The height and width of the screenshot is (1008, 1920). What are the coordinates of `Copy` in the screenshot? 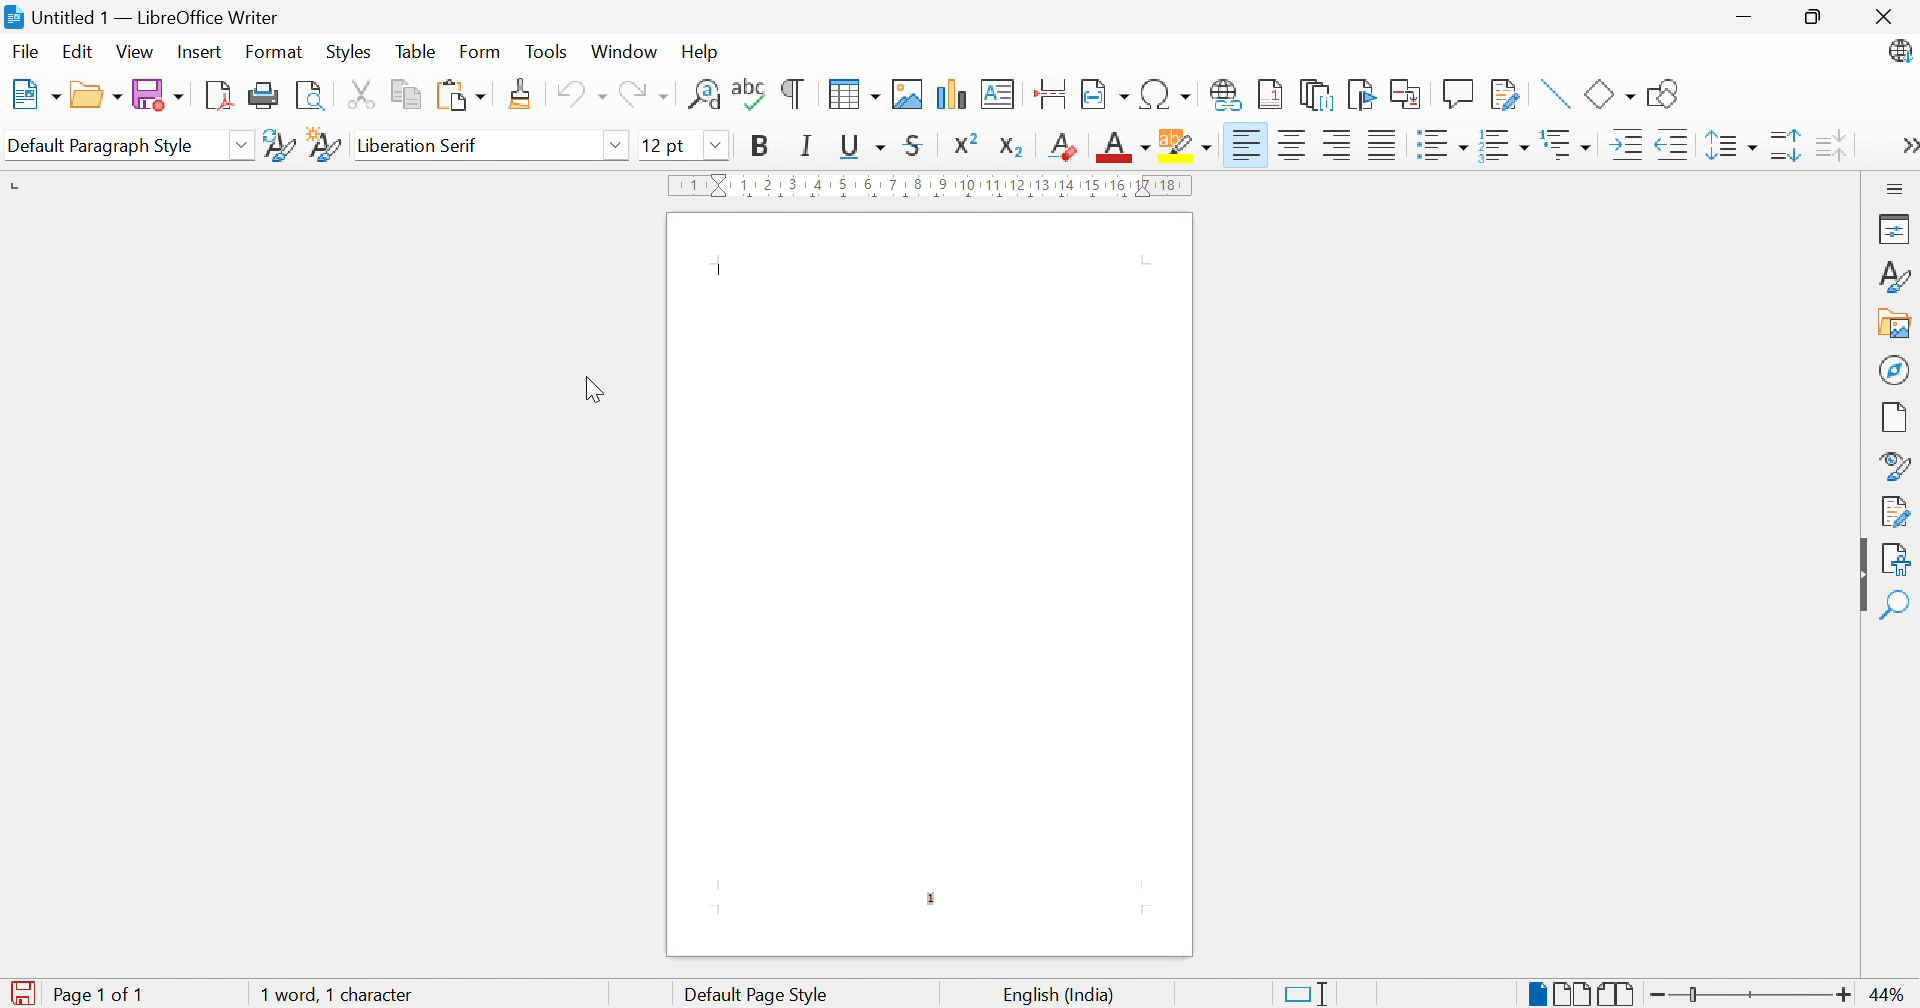 It's located at (407, 93).